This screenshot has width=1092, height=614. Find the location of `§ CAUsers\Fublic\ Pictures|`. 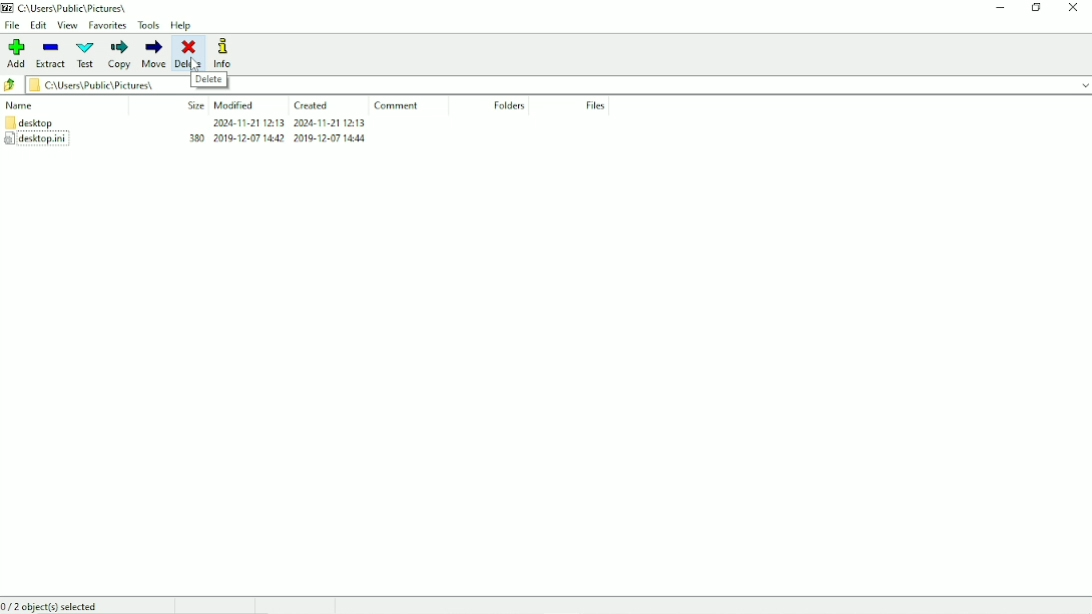

§ CAUsers\Fublic\ Pictures| is located at coordinates (103, 84).